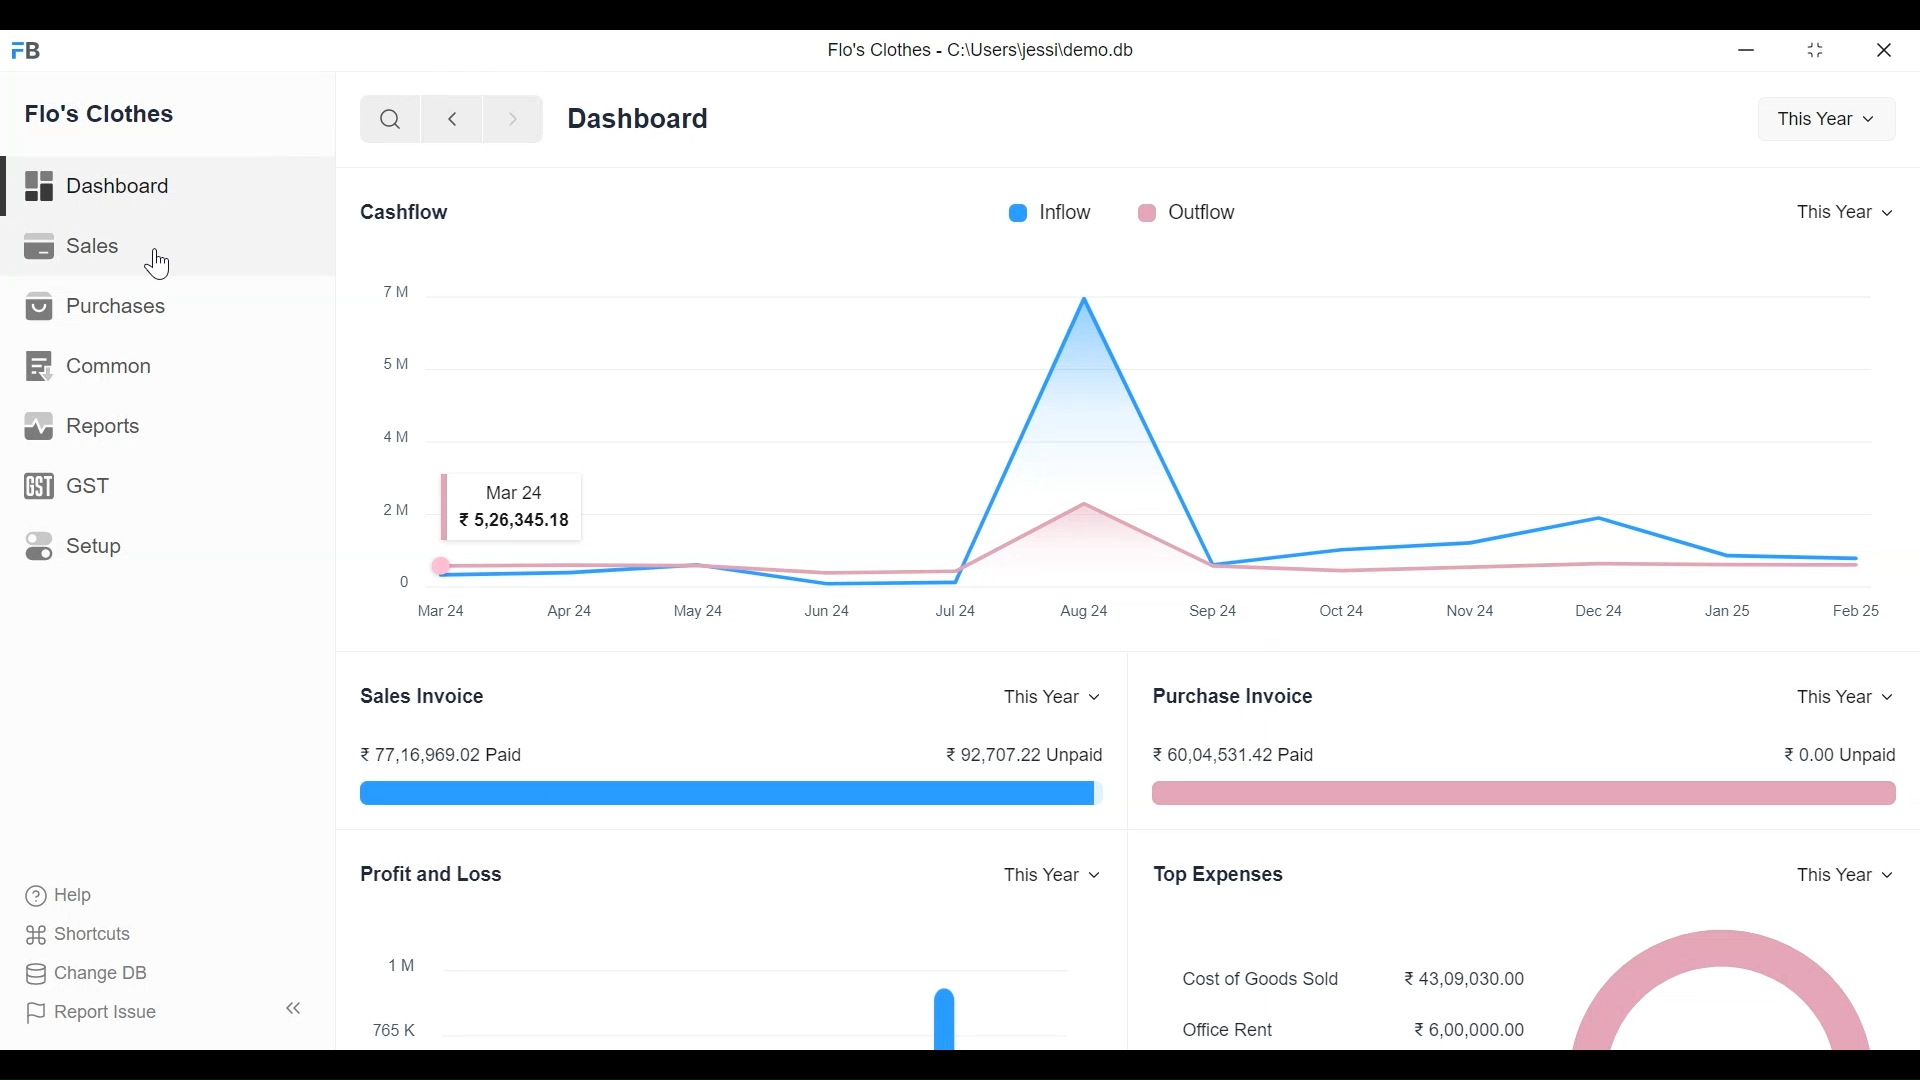 The width and height of the screenshot is (1920, 1080). I want to click on Dashboard, so click(100, 187).